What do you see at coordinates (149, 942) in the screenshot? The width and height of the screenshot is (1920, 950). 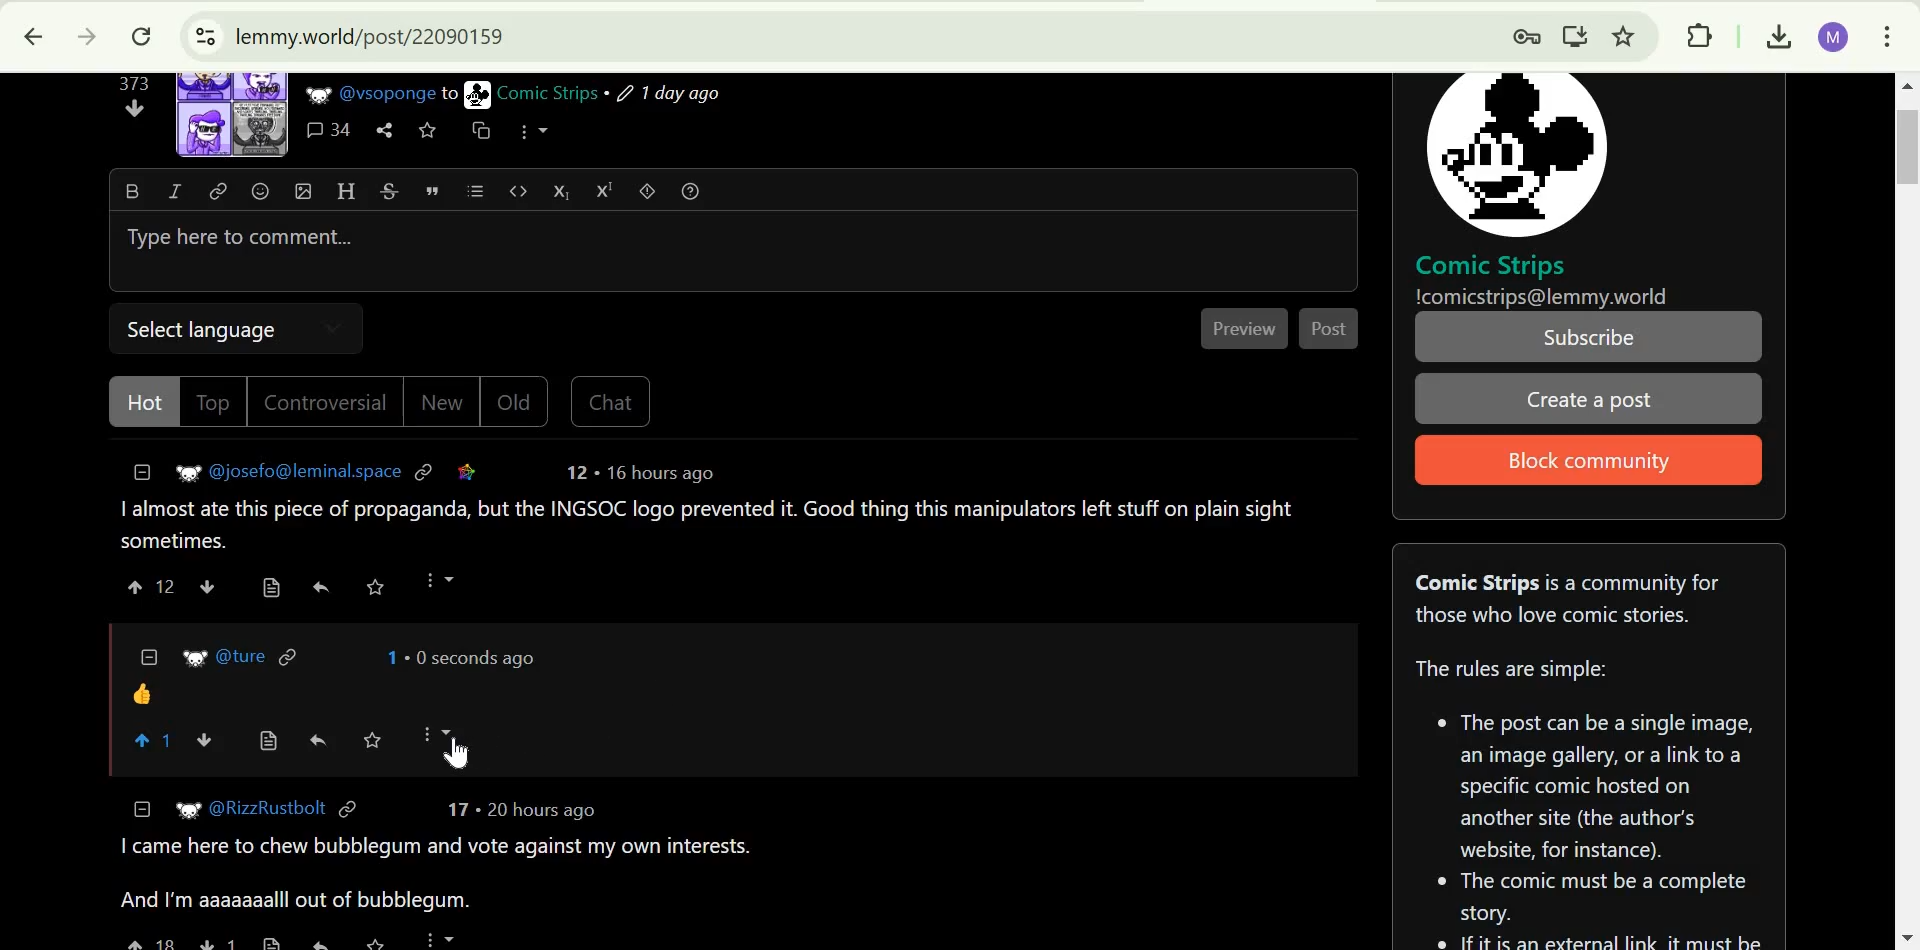 I see `upvote` at bounding box center [149, 942].